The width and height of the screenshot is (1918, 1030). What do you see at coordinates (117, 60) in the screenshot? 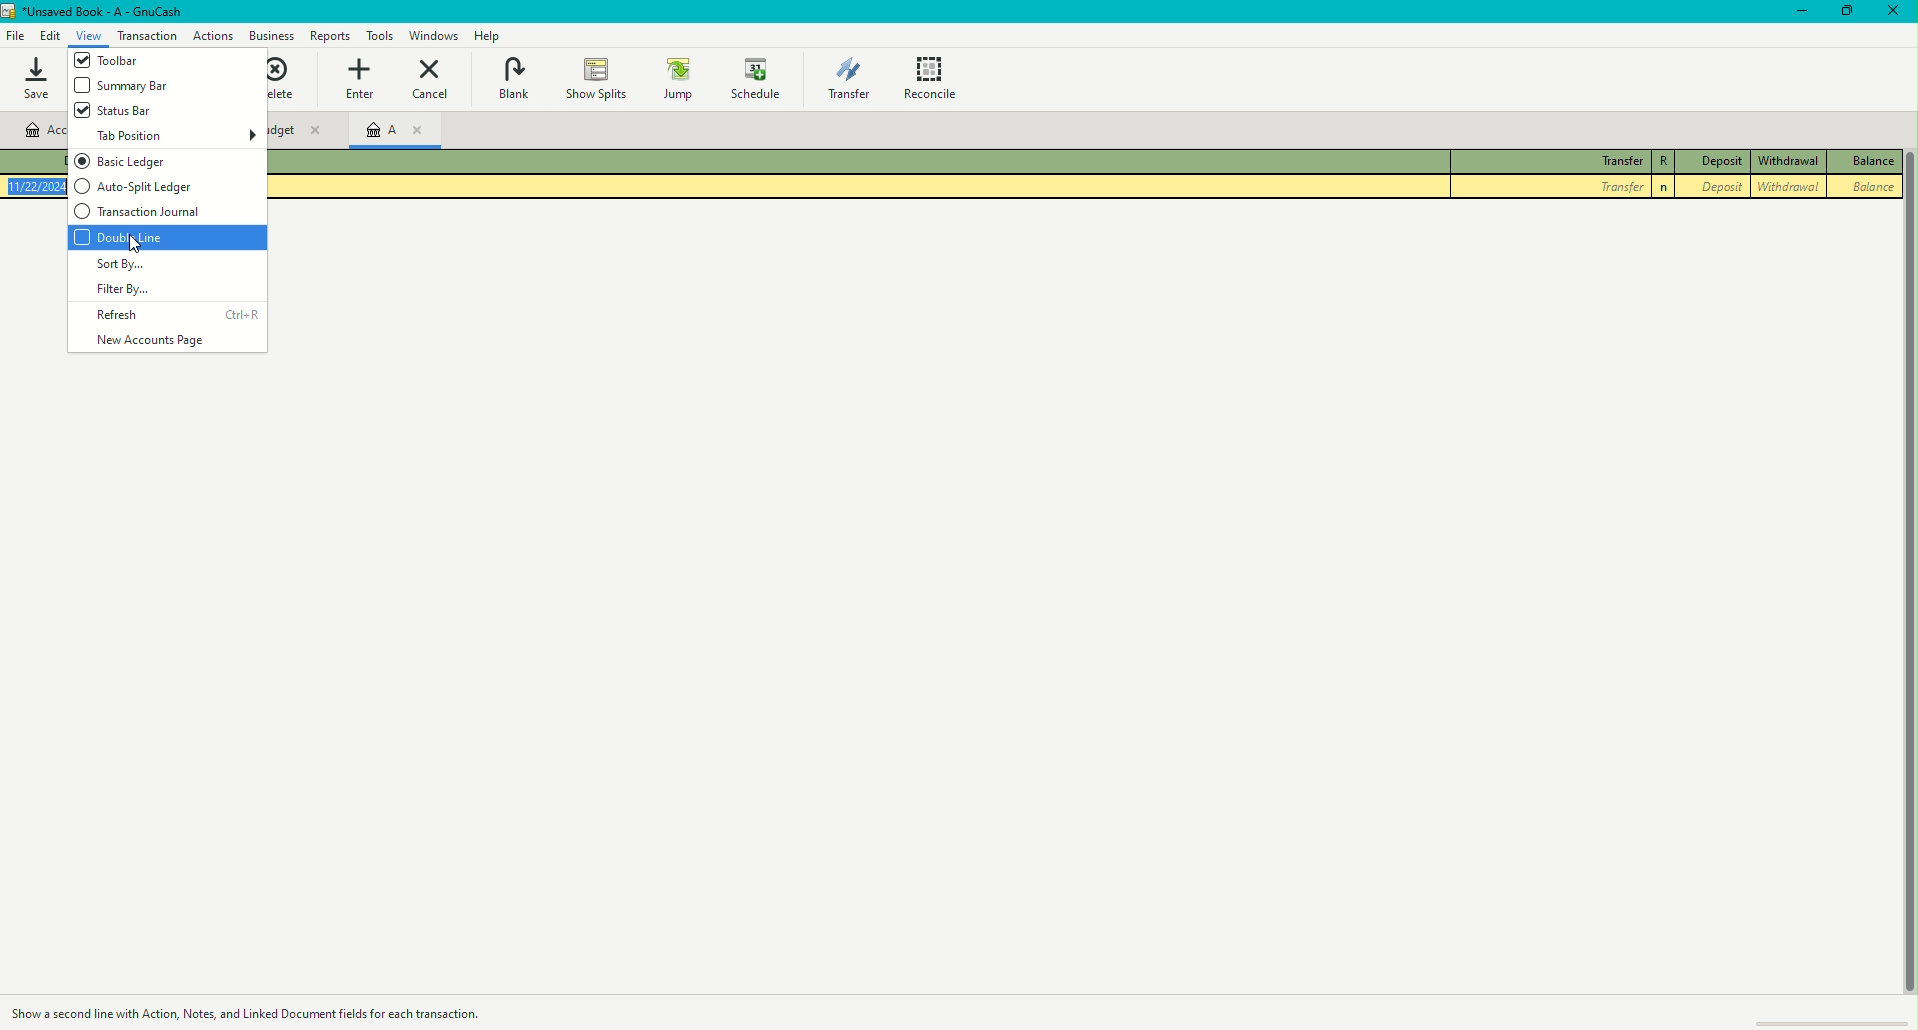
I see `Toolbar` at bounding box center [117, 60].